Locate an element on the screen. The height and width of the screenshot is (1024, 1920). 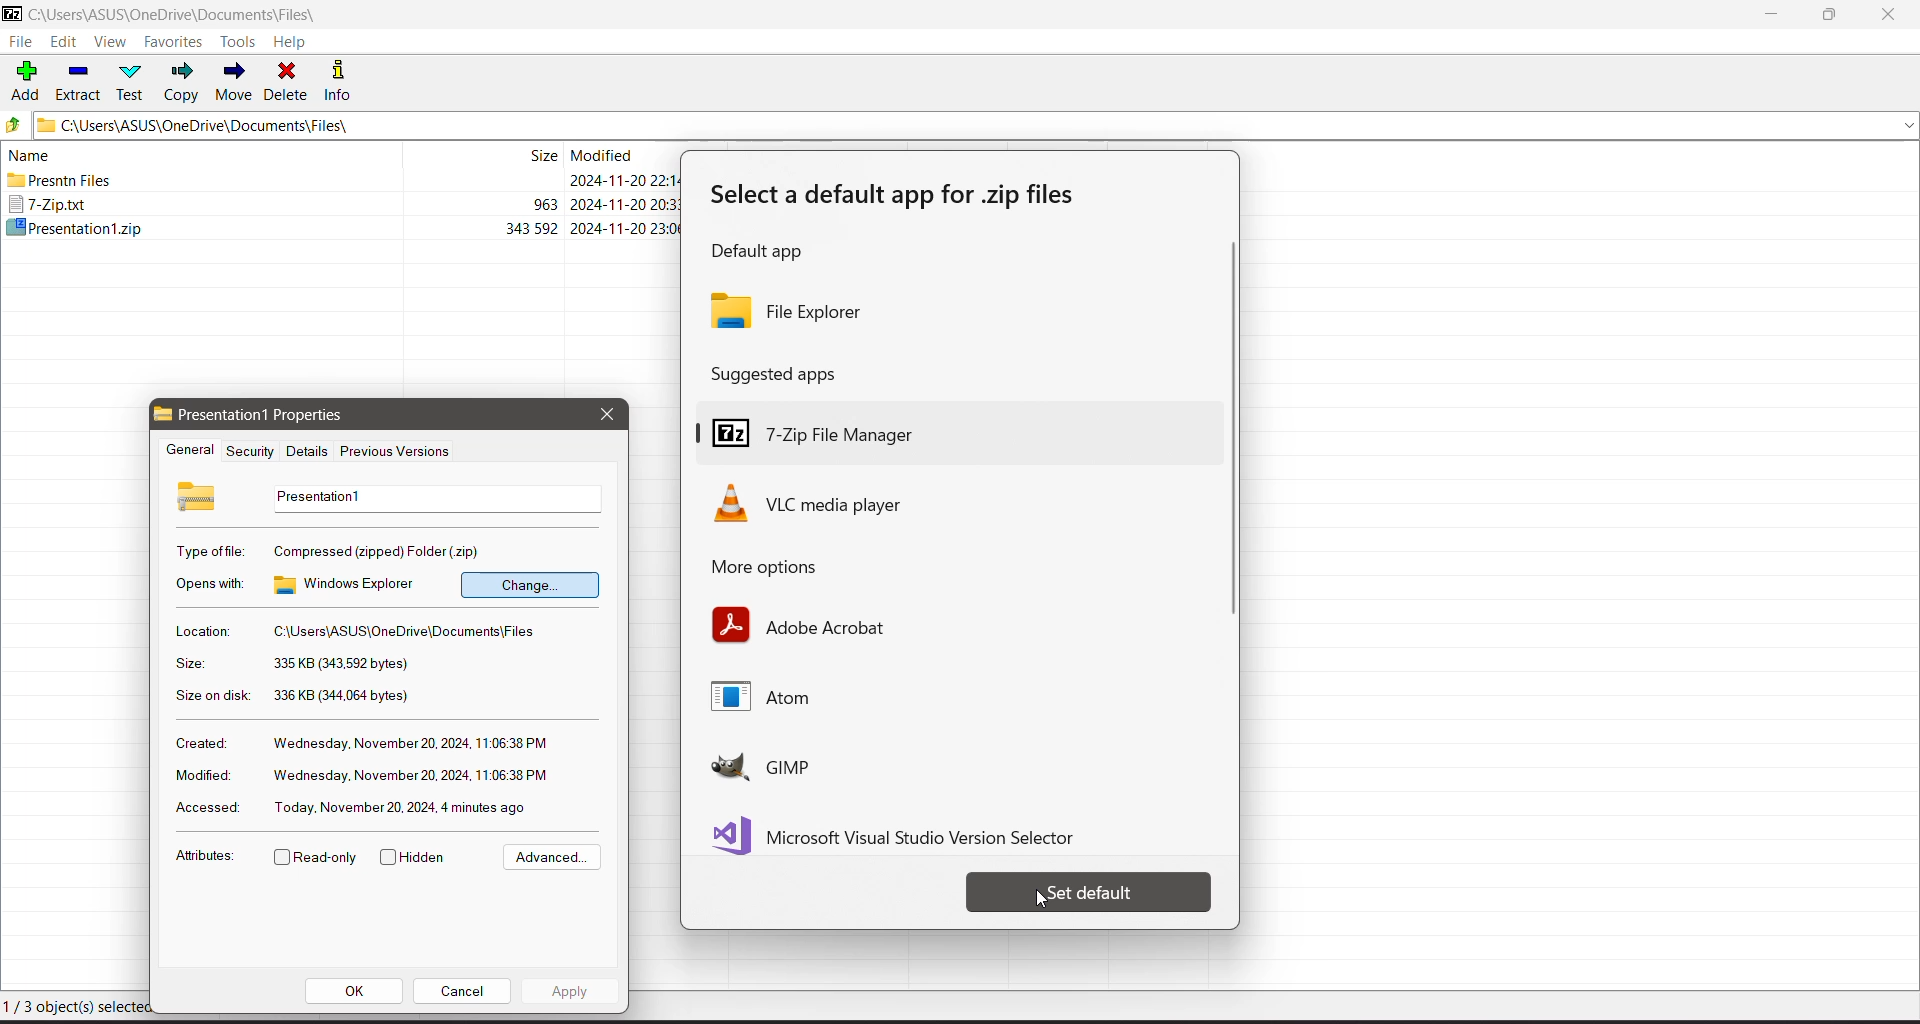
Help is located at coordinates (290, 42).